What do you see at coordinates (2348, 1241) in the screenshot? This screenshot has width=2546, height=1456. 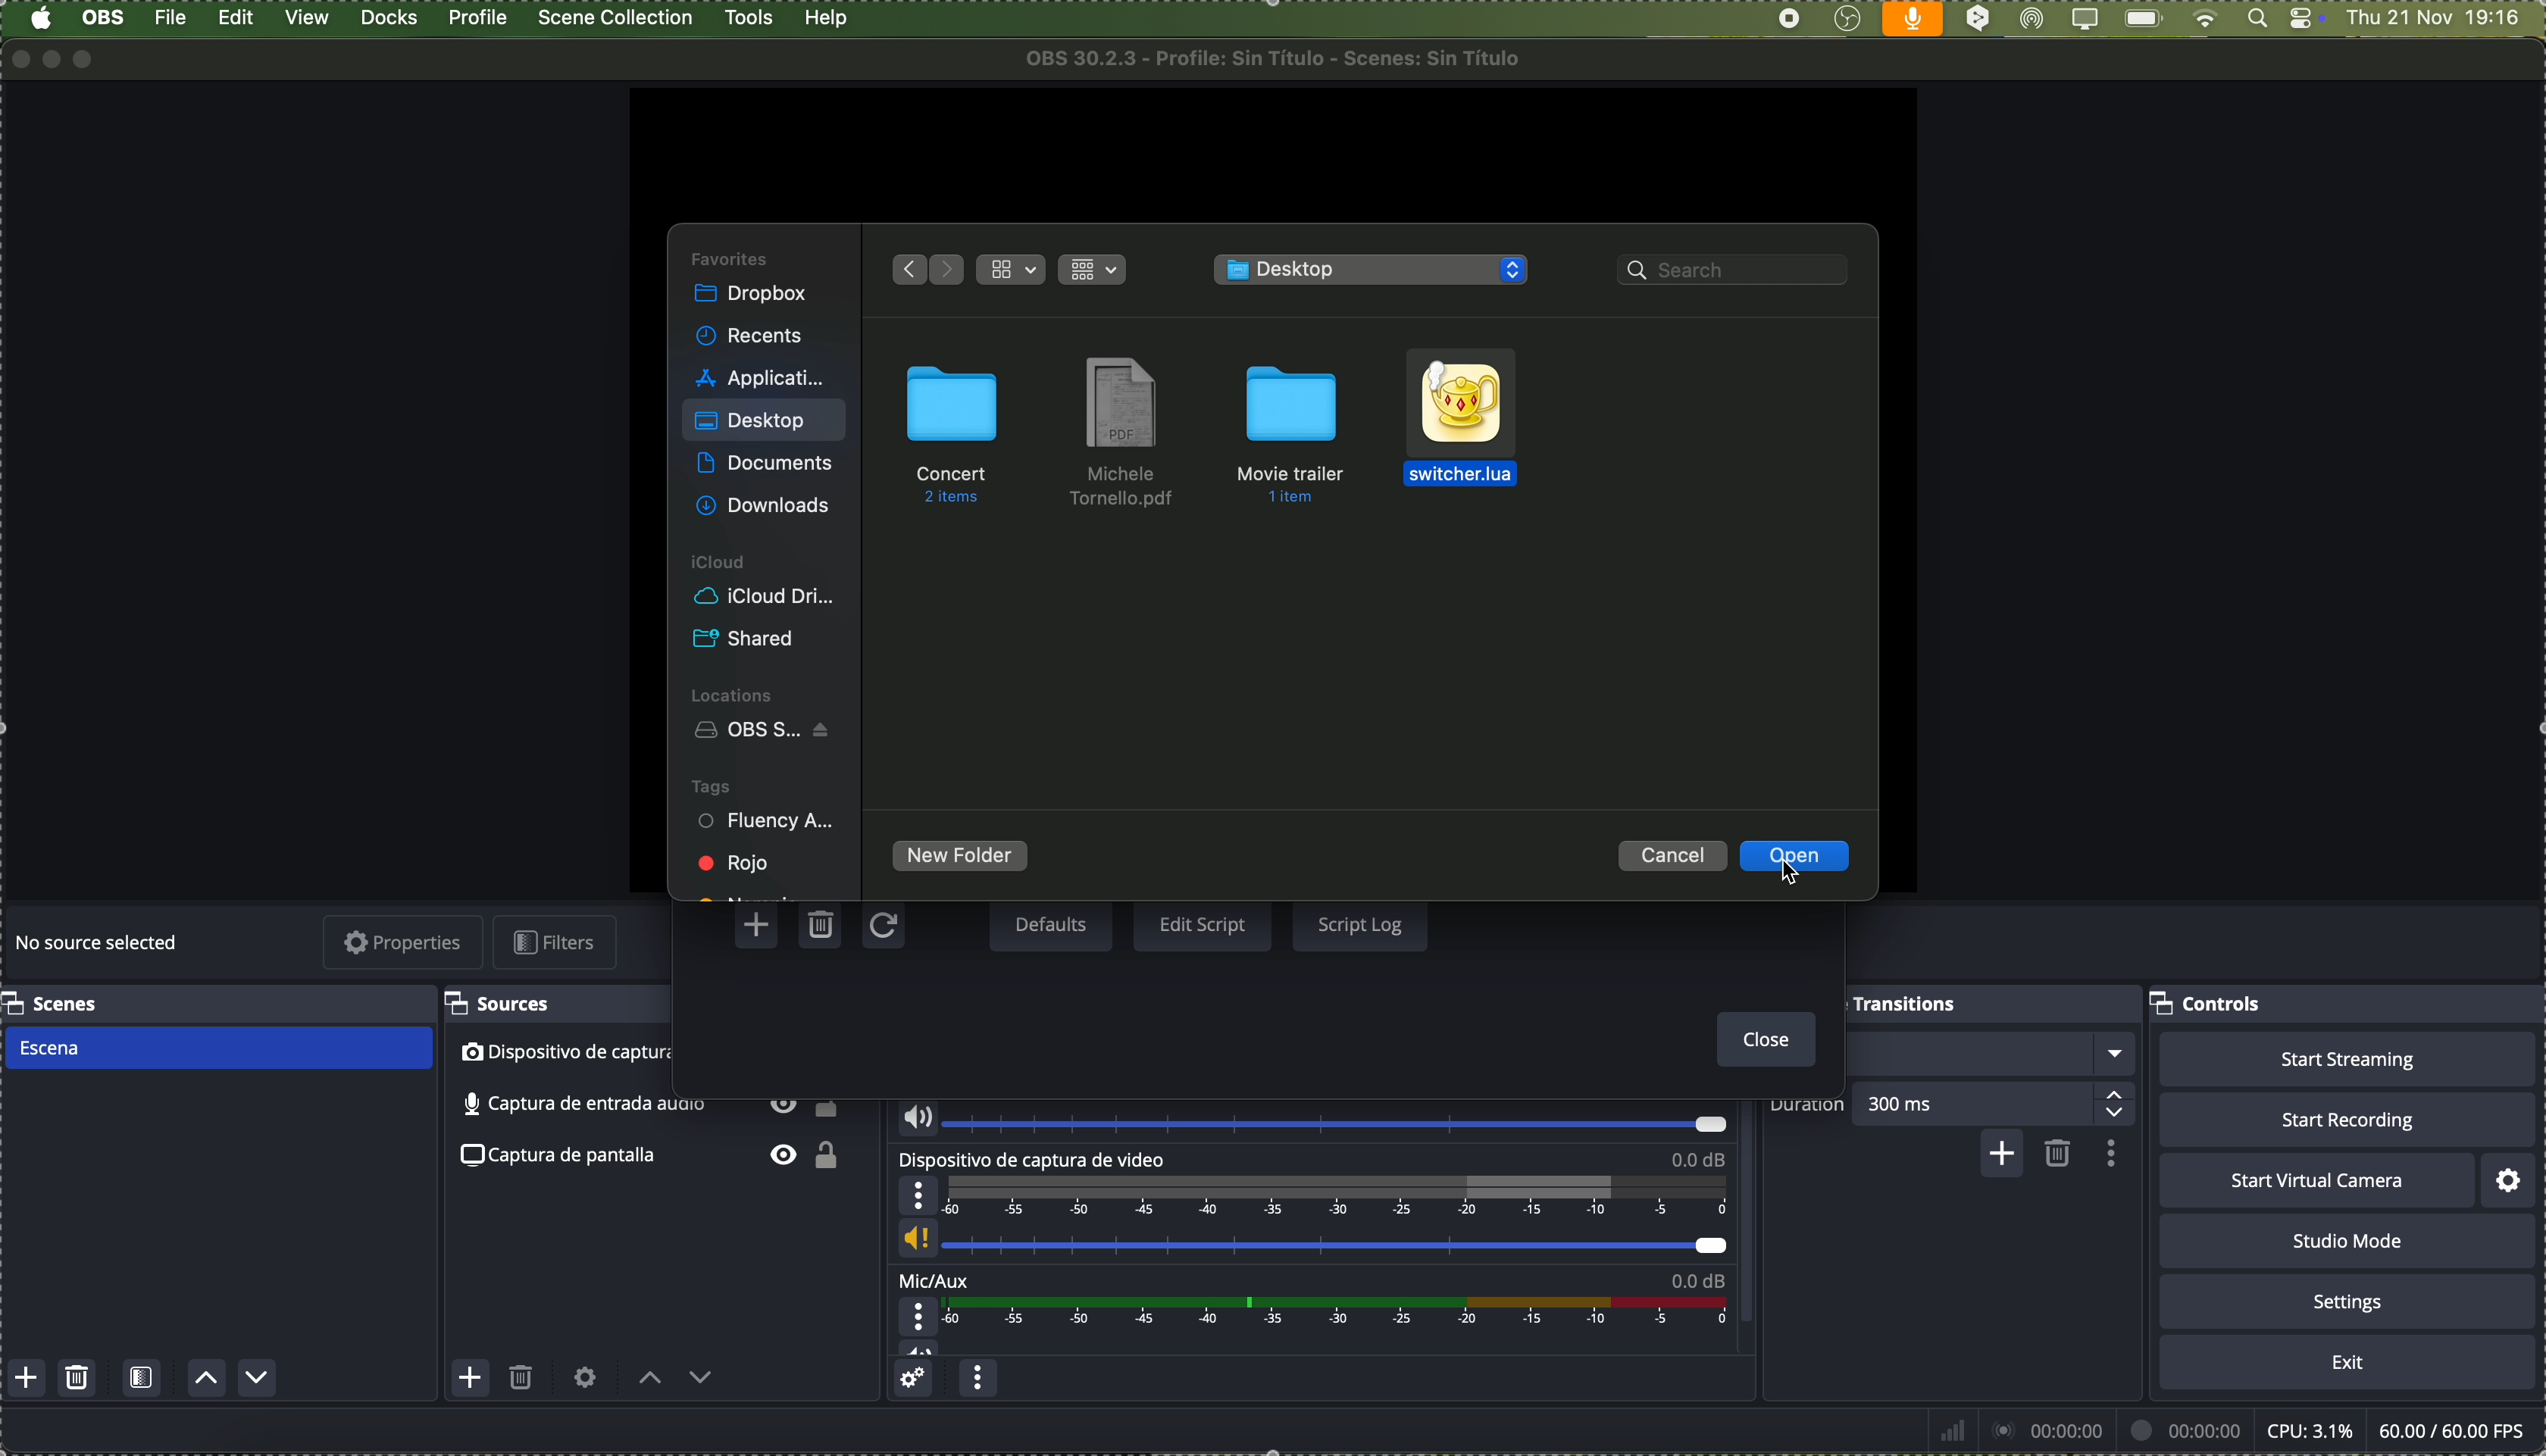 I see `studio mode` at bounding box center [2348, 1241].